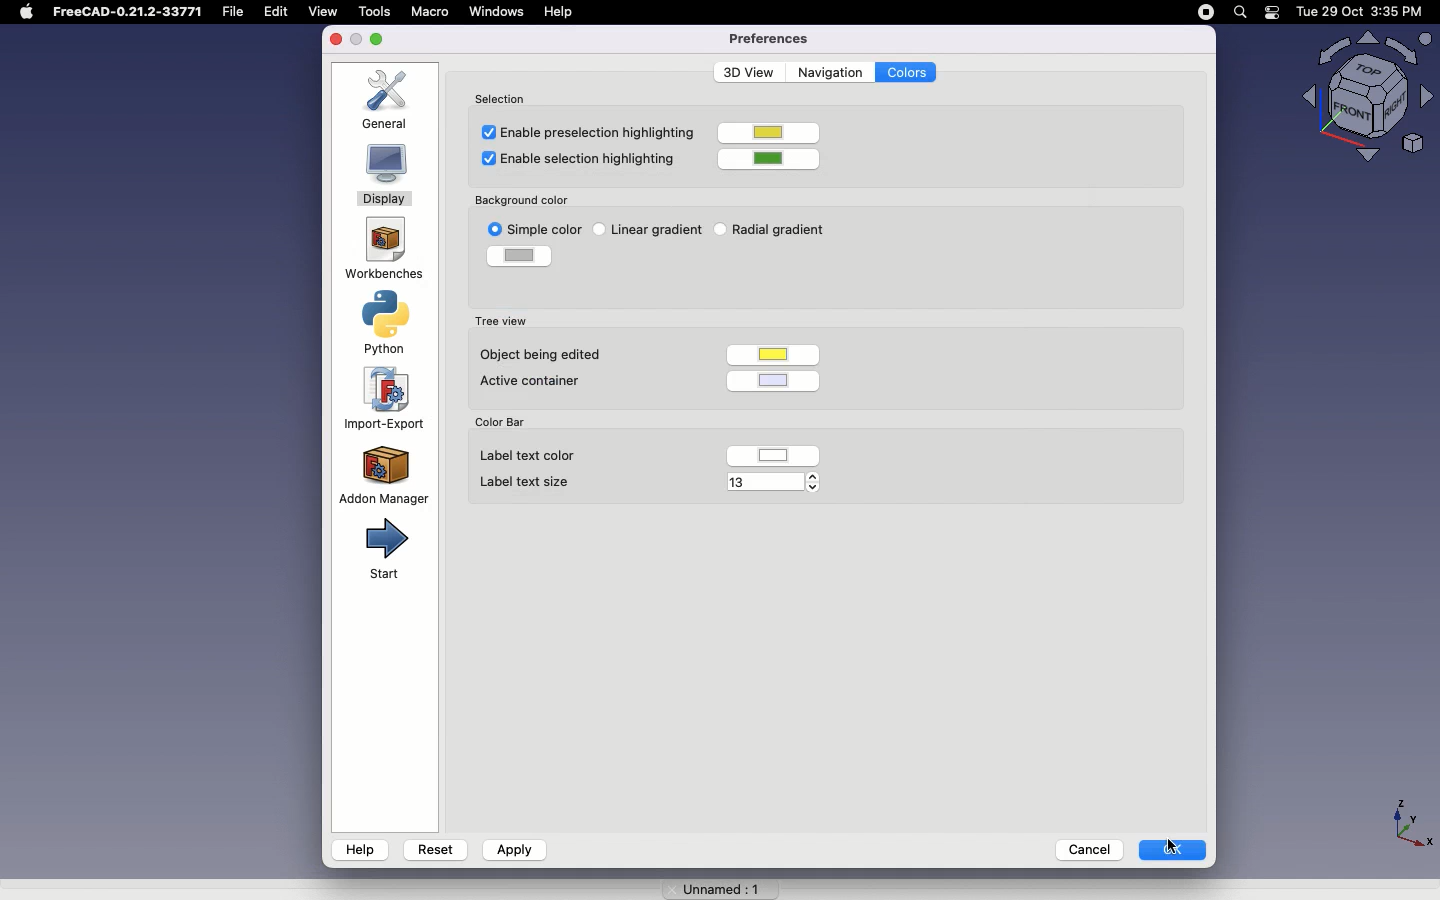 The height and width of the screenshot is (900, 1440). I want to click on 3D View, so click(745, 72).